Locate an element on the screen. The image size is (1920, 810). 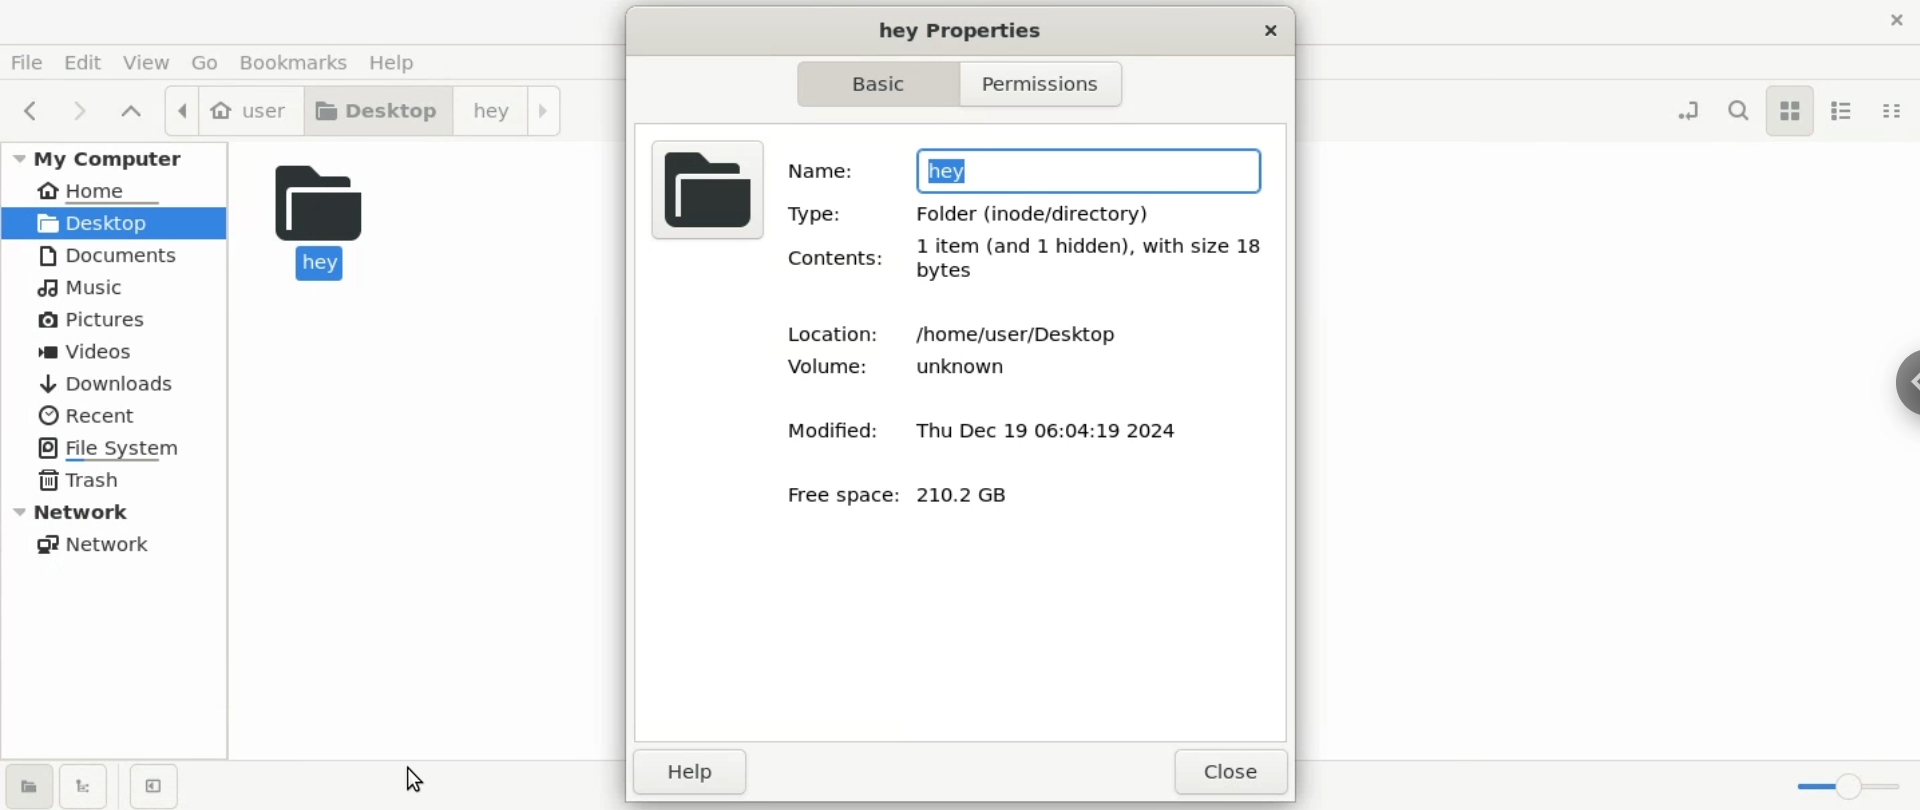
edit is located at coordinates (84, 61).